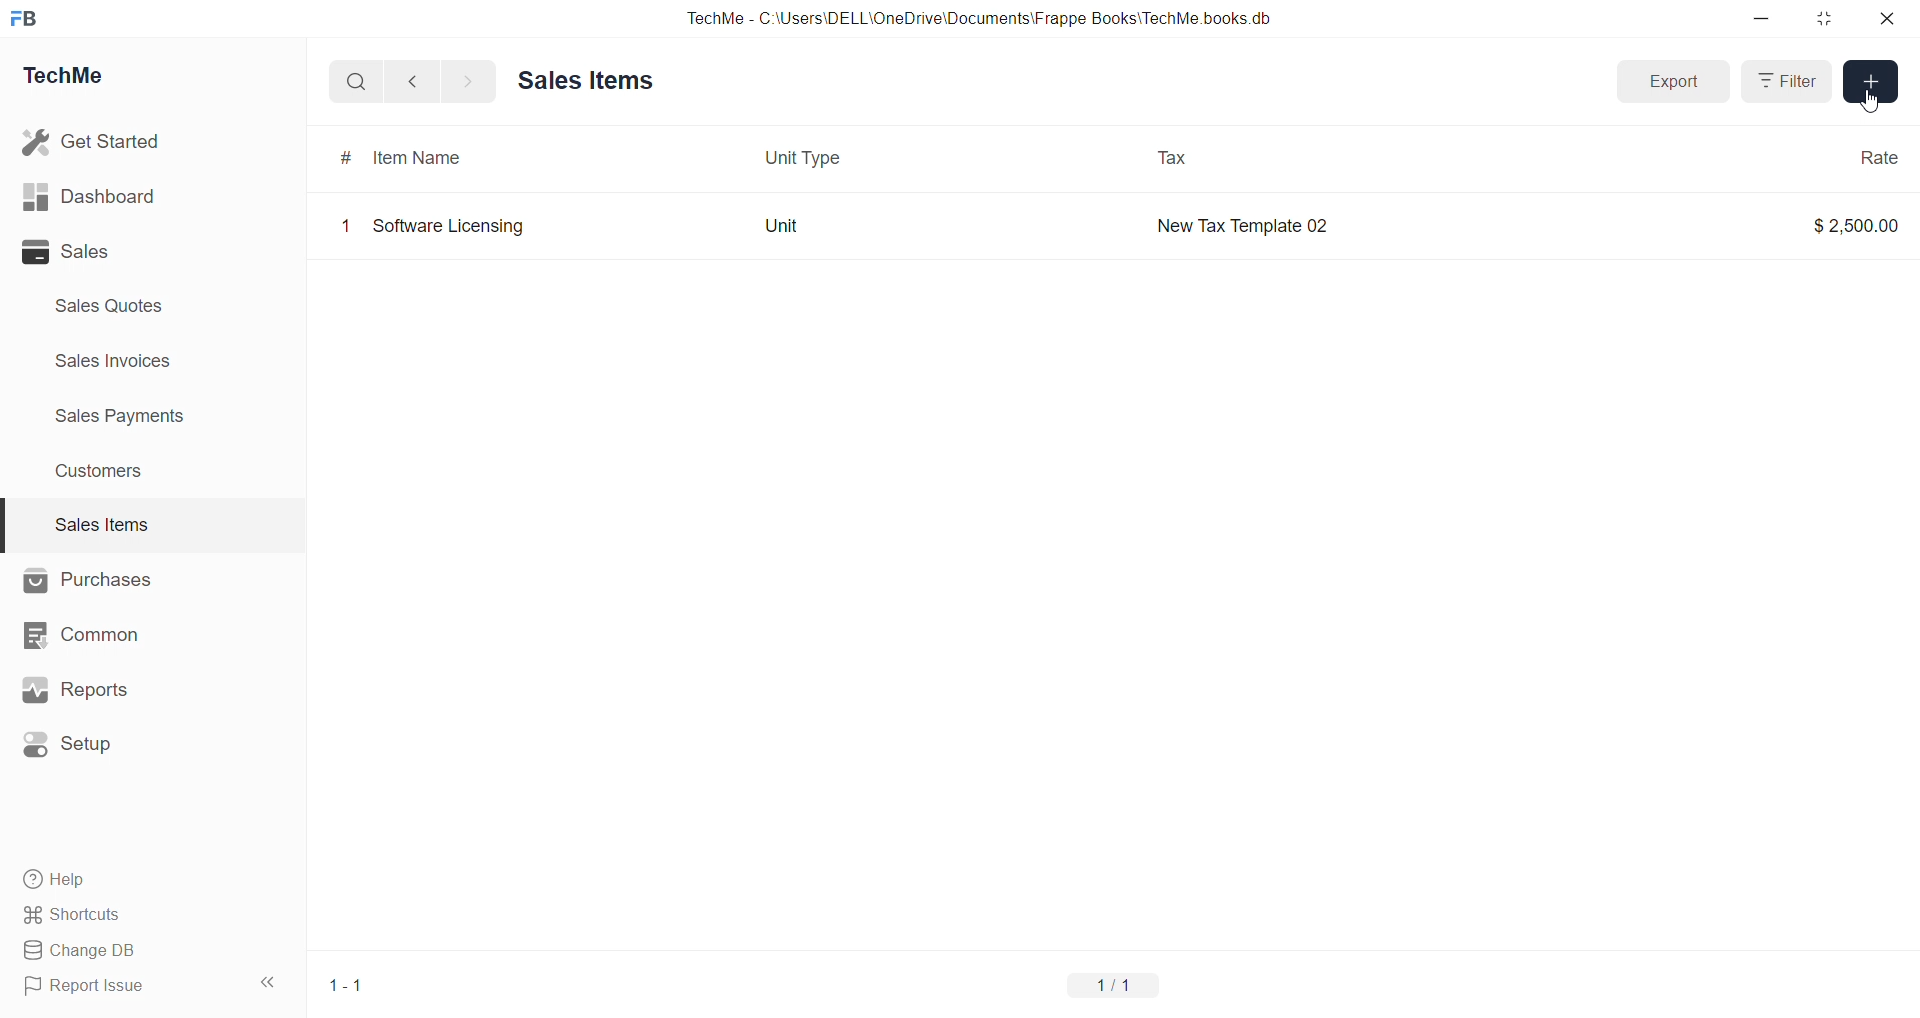  Describe the element at coordinates (468, 81) in the screenshot. I see `forward` at that location.